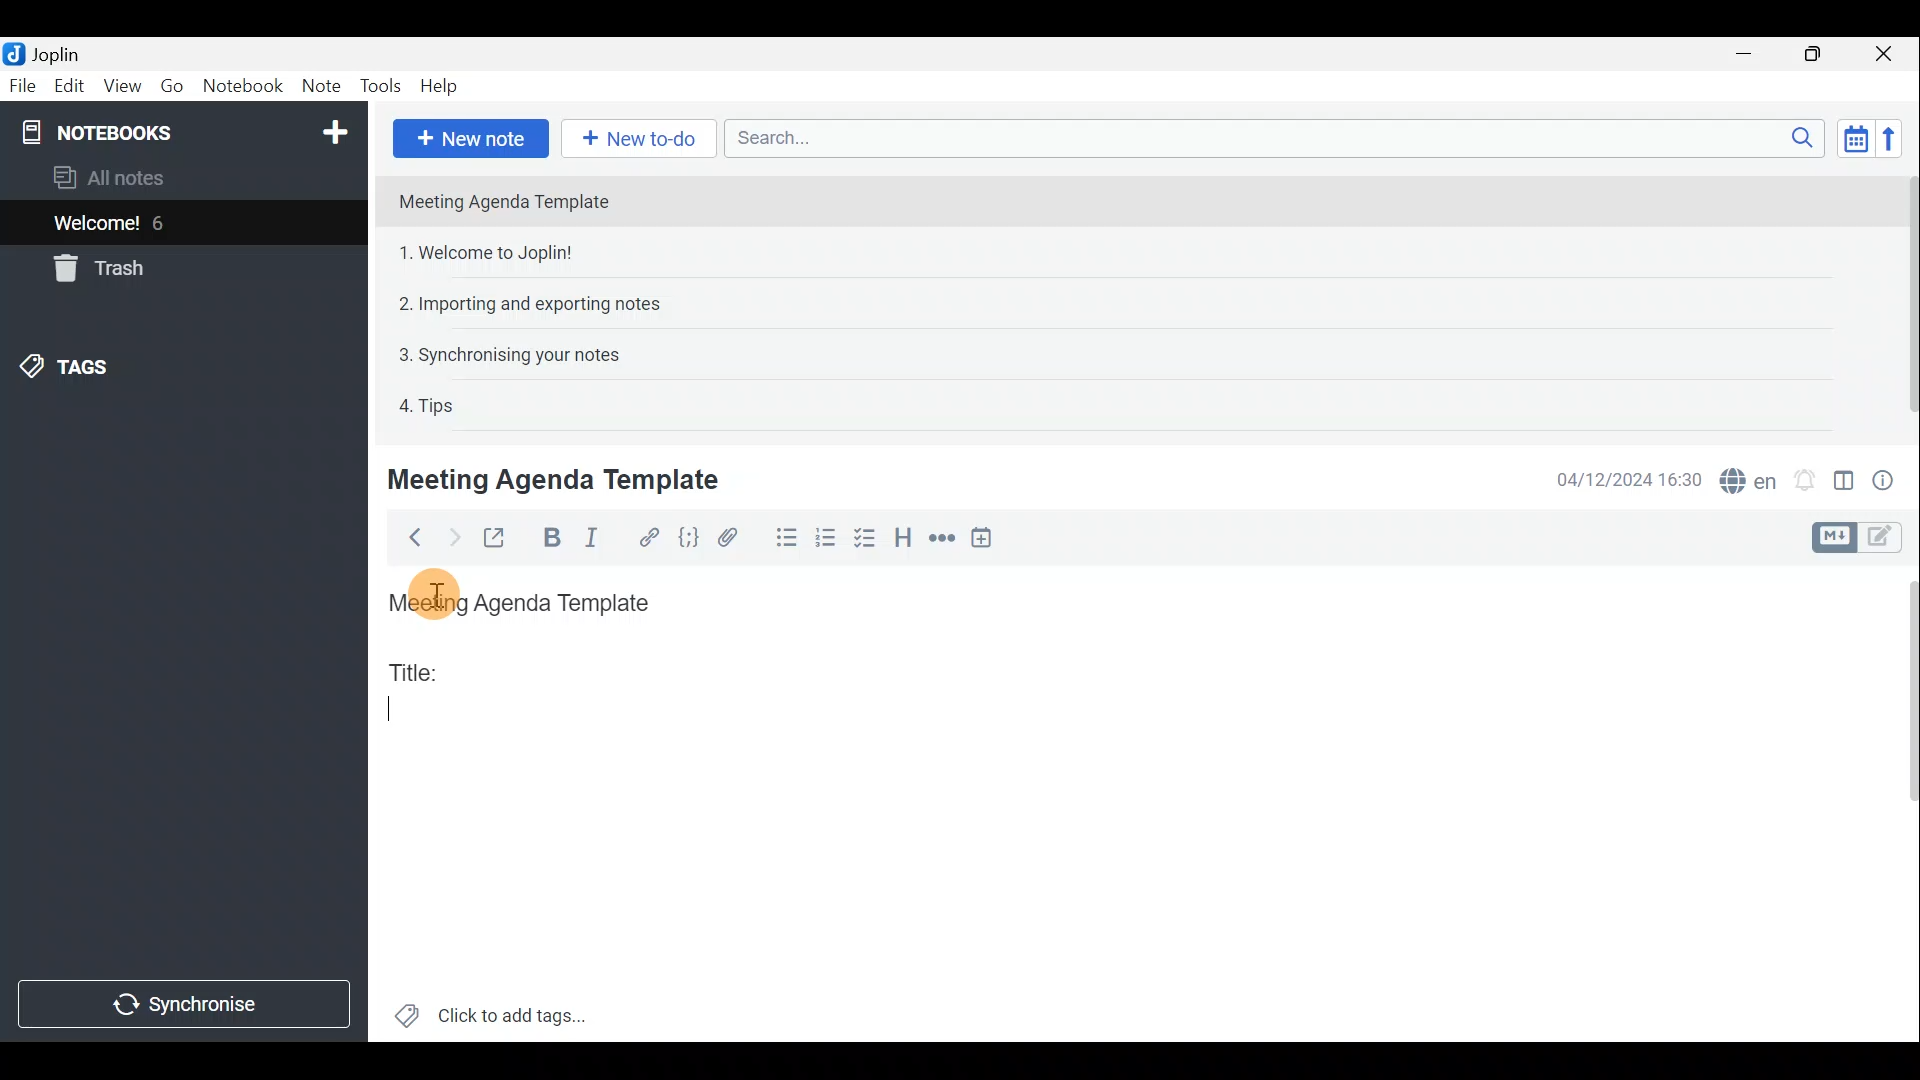  Describe the element at coordinates (1885, 55) in the screenshot. I see `Close` at that location.